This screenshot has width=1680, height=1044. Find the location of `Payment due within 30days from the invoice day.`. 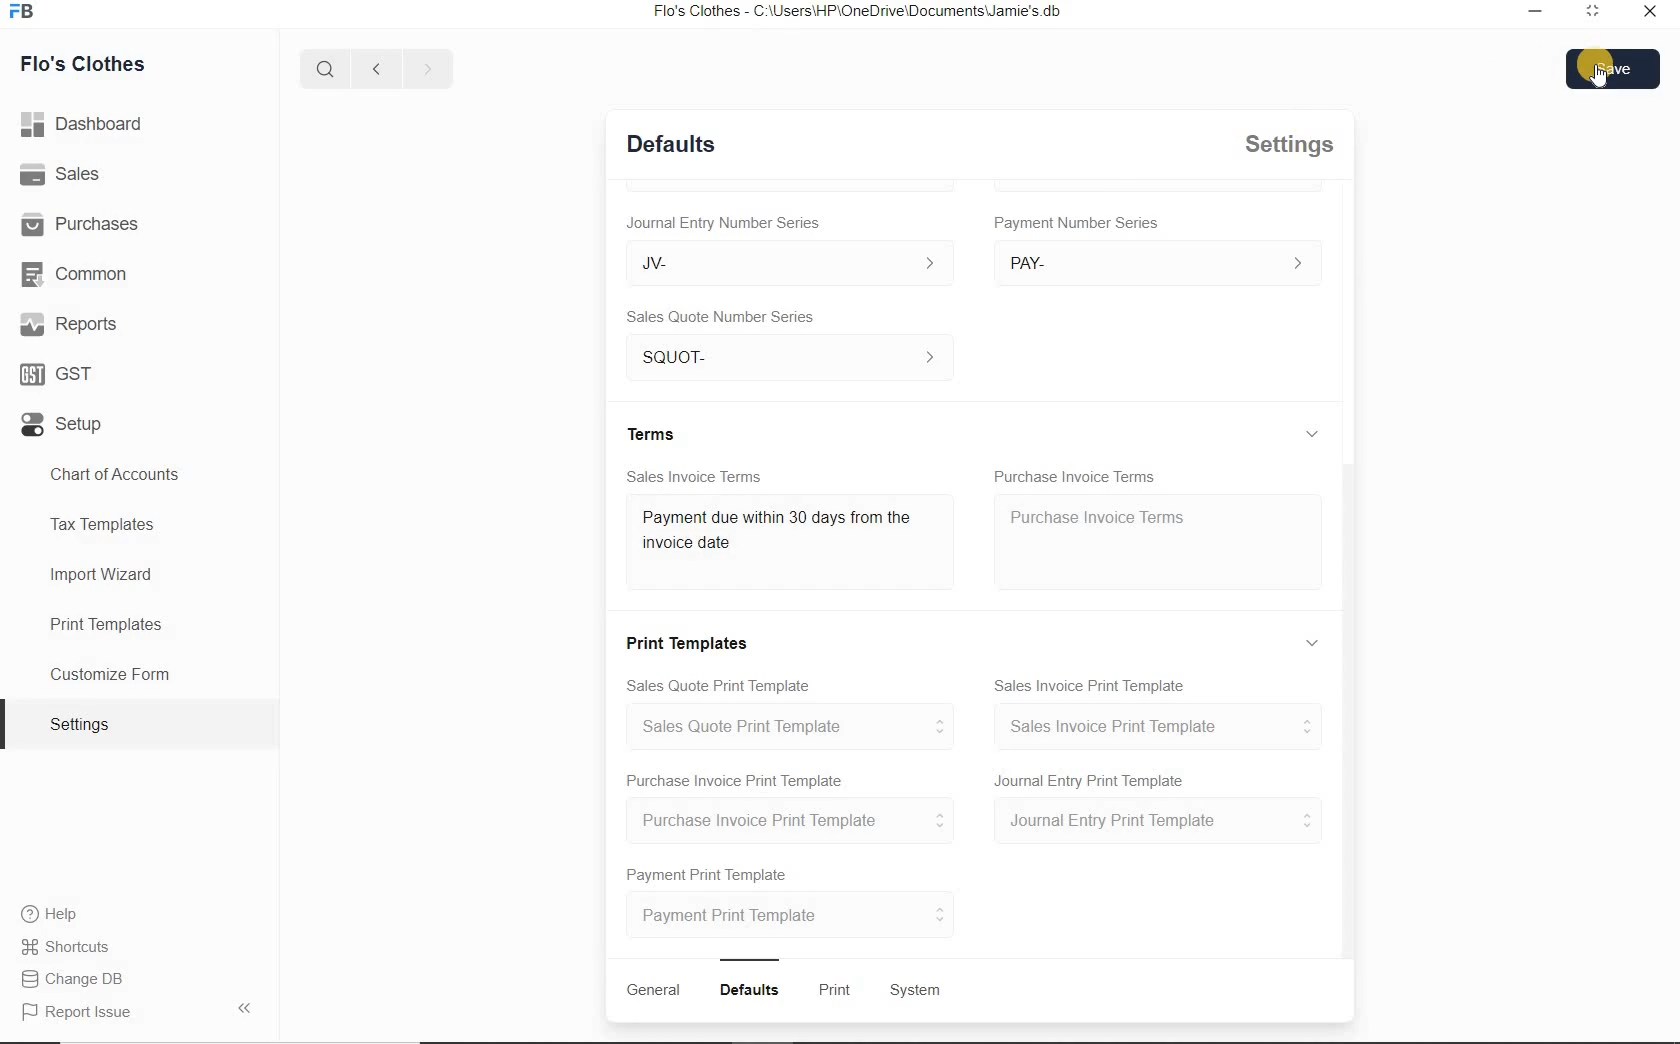

Payment due within 30days from the invoice day. is located at coordinates (775, 529).